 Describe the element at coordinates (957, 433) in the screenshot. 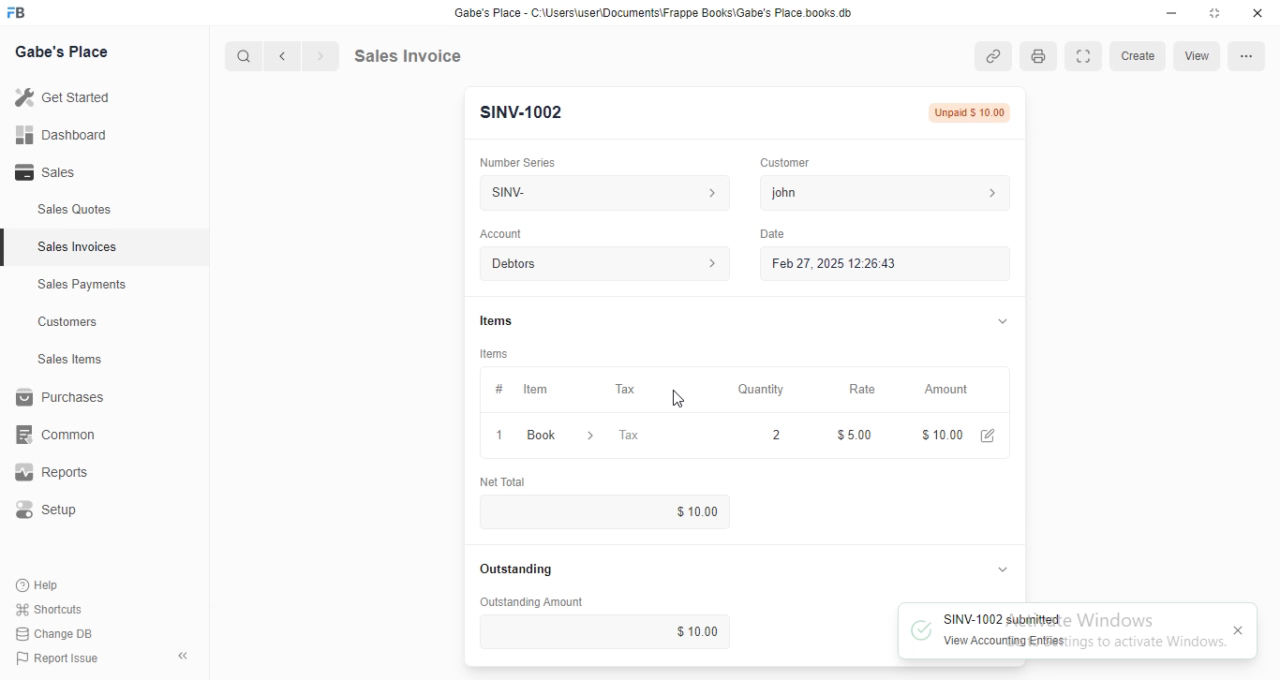

I see `$10.00` at that location.